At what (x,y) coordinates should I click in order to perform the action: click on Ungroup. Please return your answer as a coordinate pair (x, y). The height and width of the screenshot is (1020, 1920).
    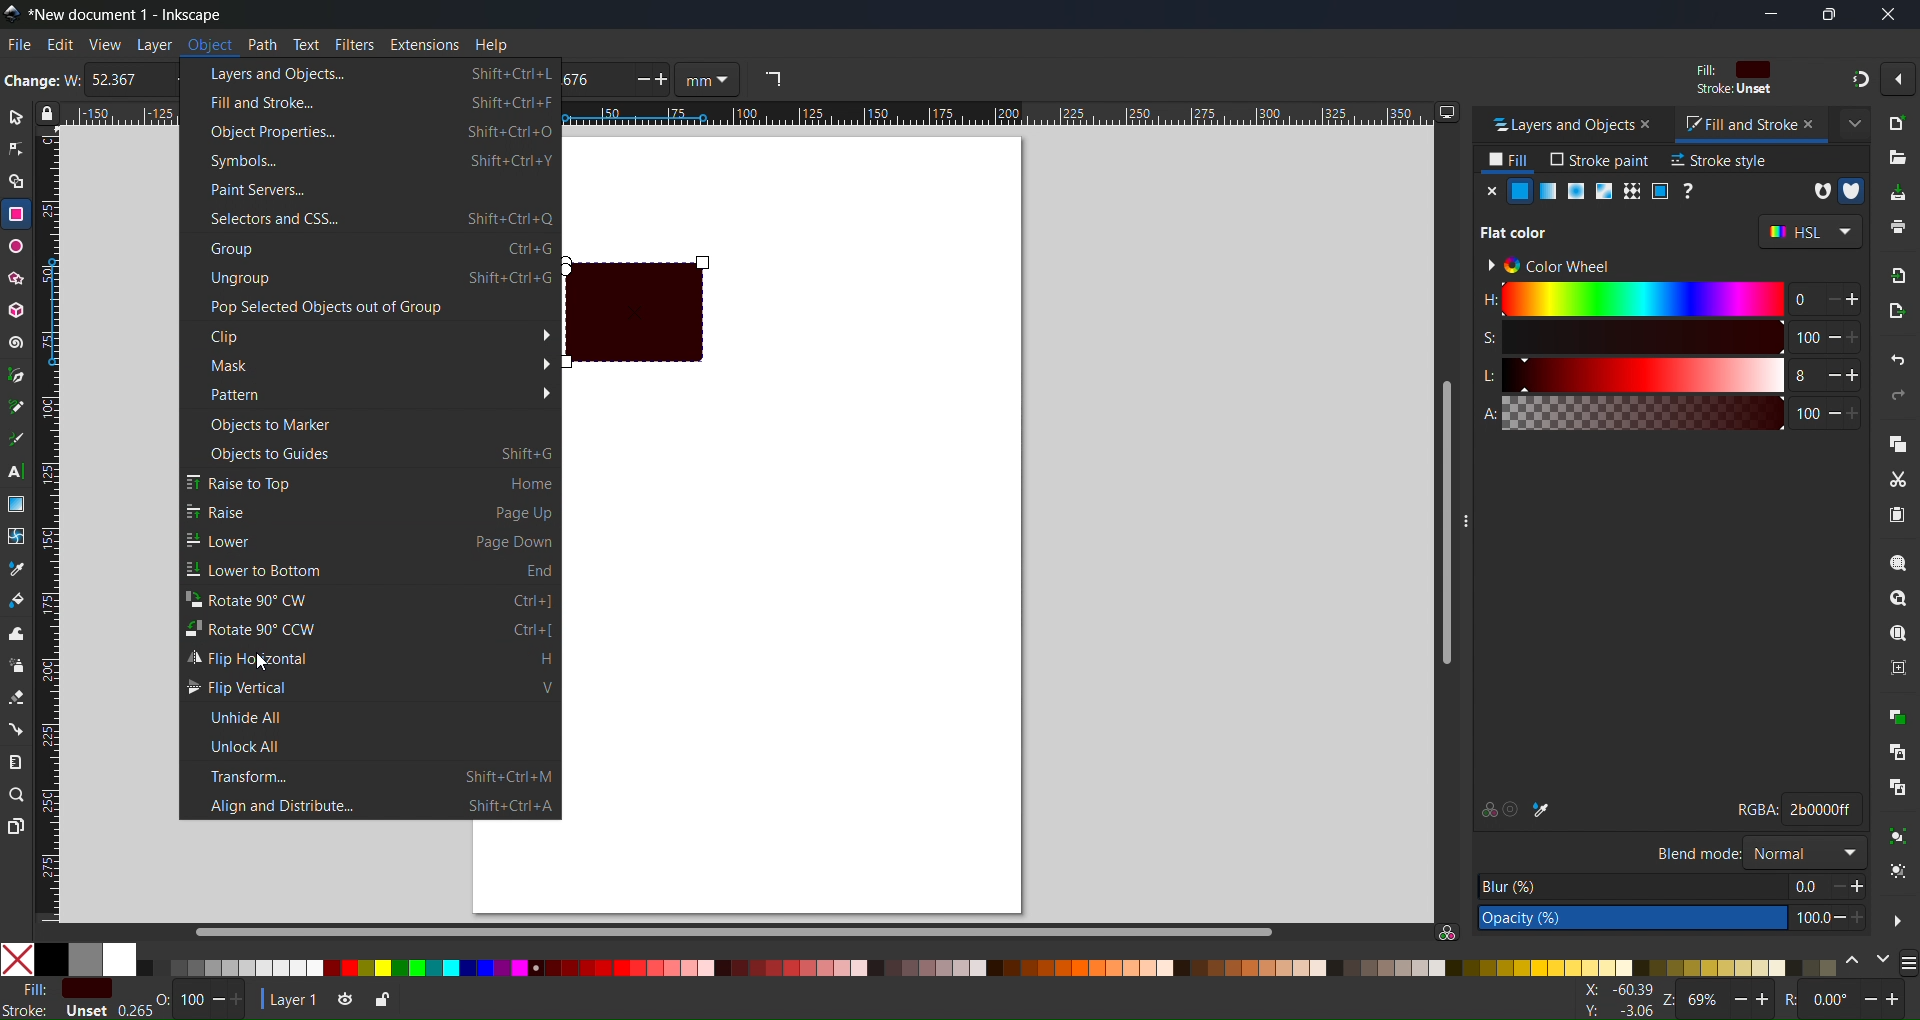
    Looking at the image, I should click on (370, 280).